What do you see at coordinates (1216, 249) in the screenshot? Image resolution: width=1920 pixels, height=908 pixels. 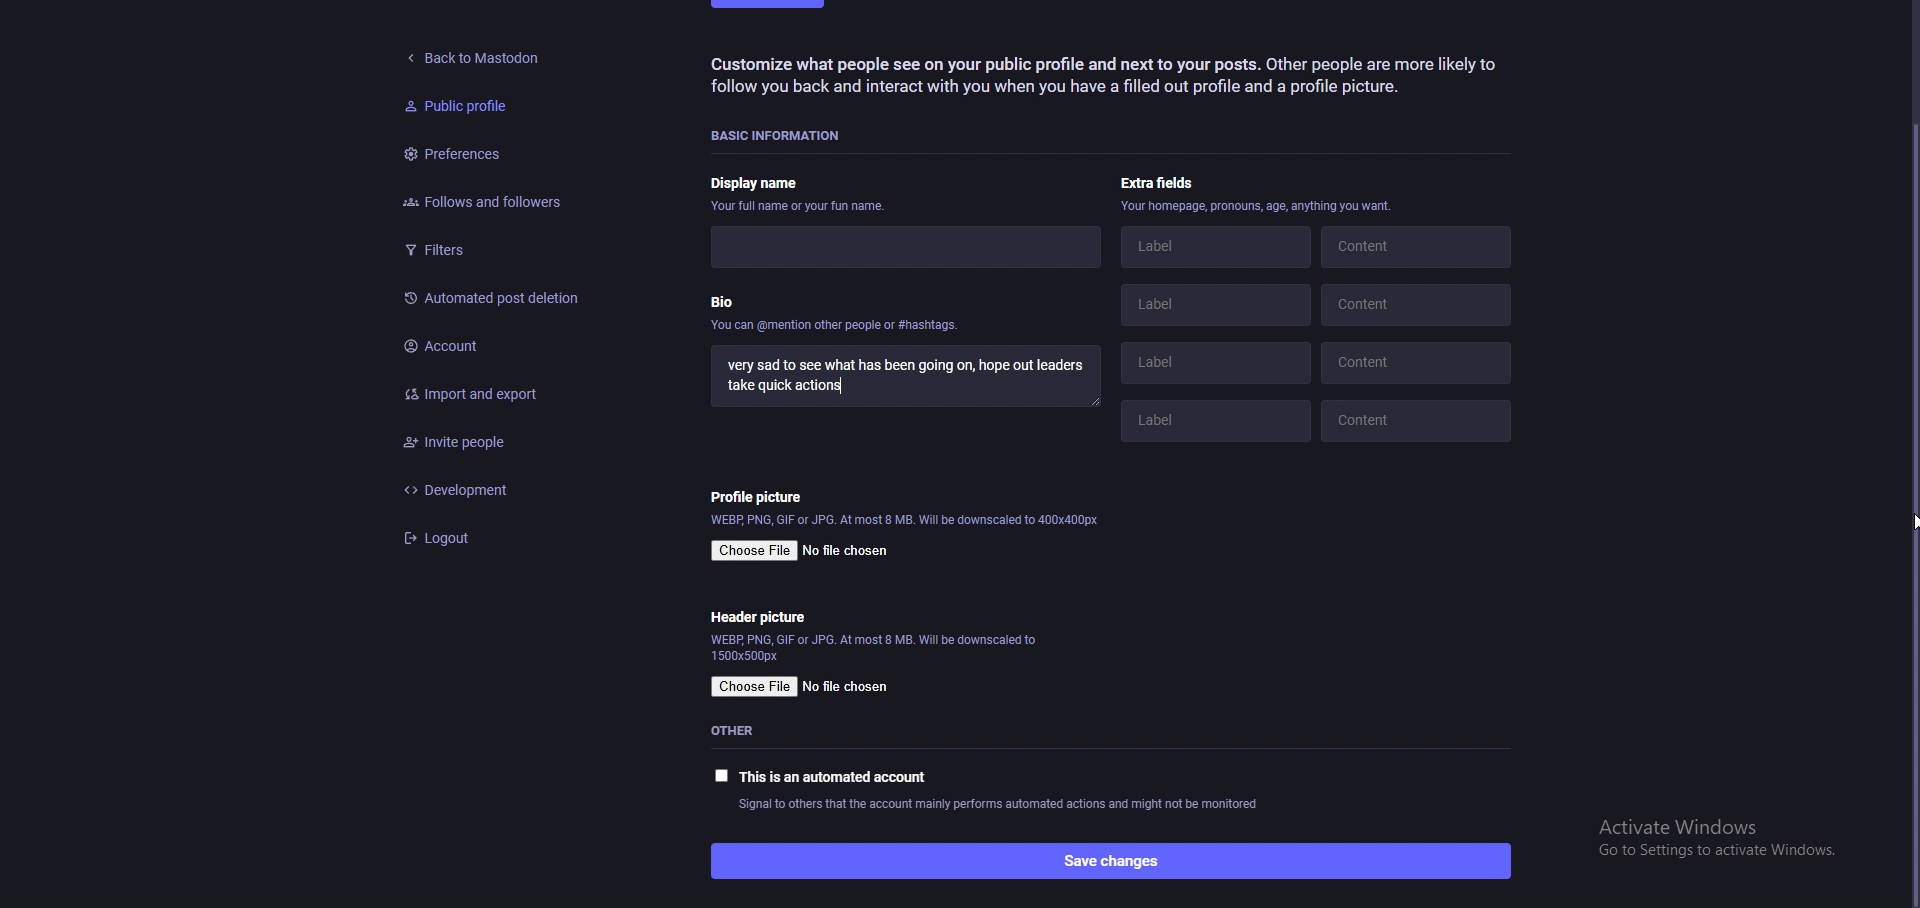 I see `label` at bounding box center [1216, 249].